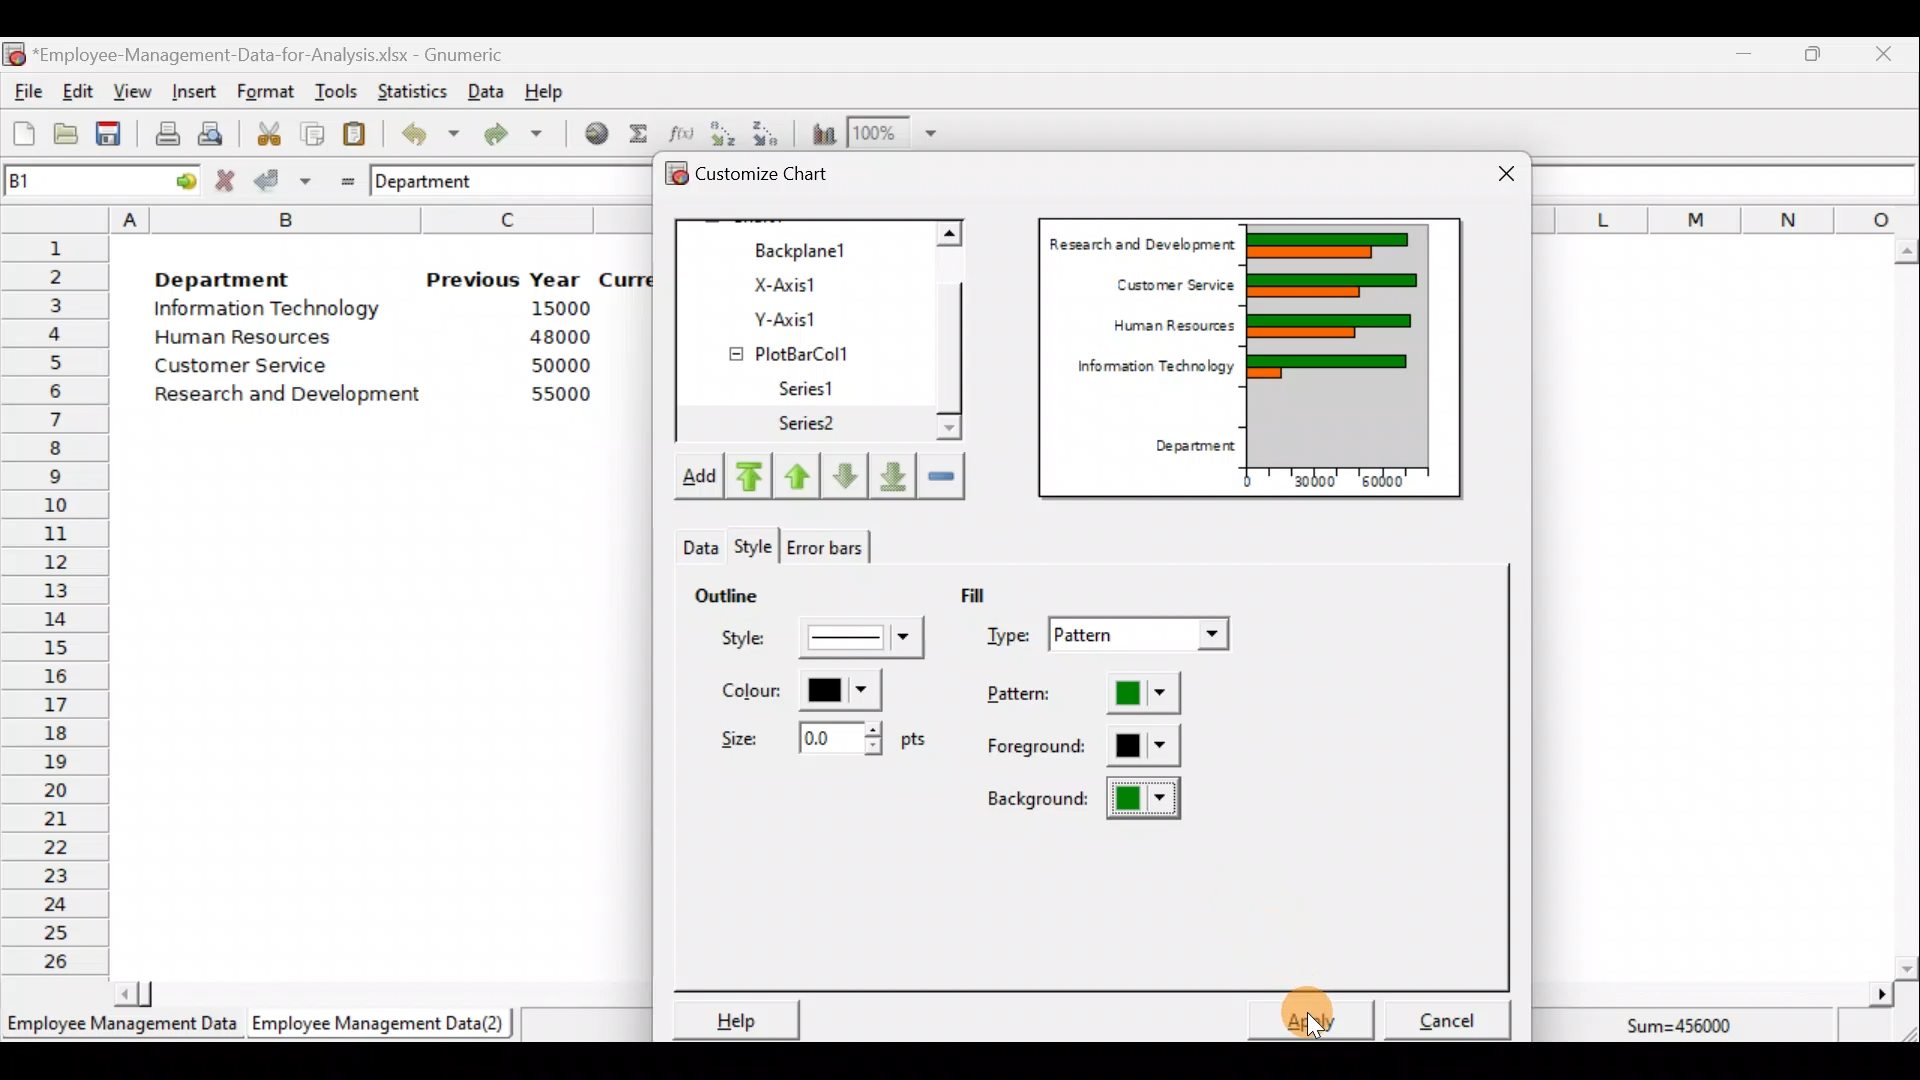 Image resolution: width=1920 pixels, height=1080 pixels. Describe the element at coordinates (809, 283) in the screenshot. I see `X-axis1` at that location.